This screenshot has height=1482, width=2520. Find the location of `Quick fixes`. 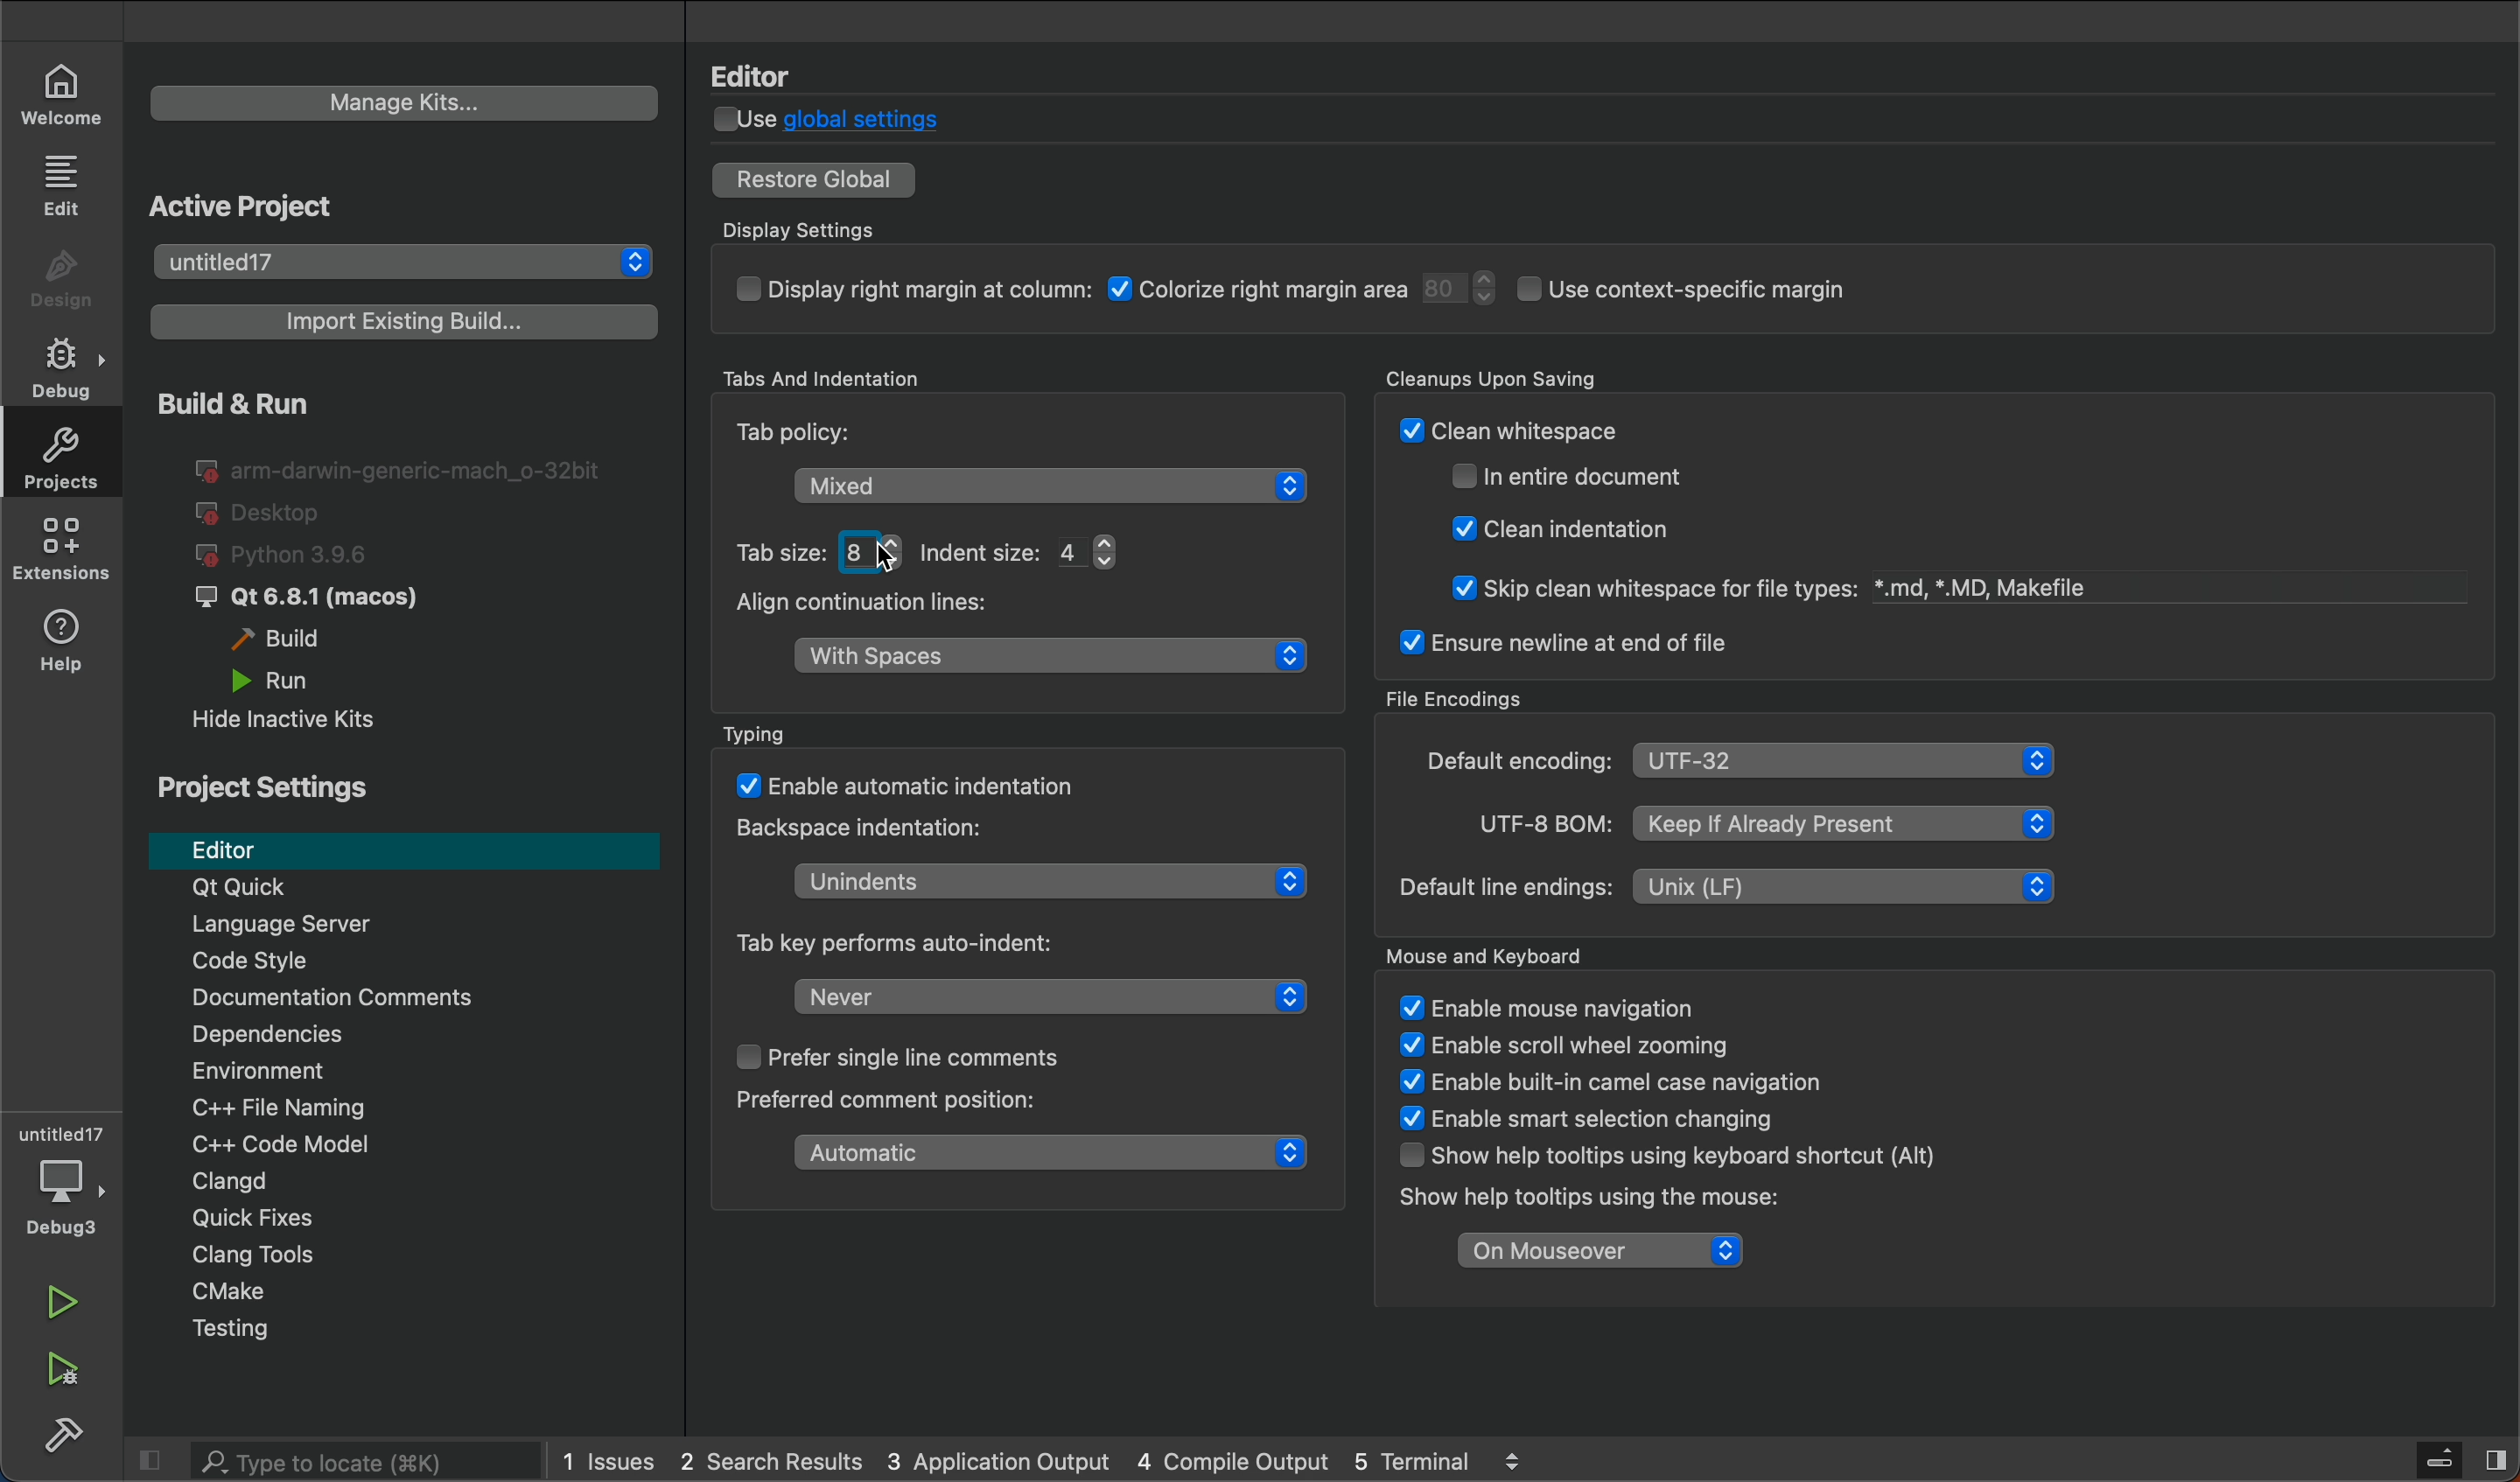

Quick fixes is located at coordinates (411, 1221).